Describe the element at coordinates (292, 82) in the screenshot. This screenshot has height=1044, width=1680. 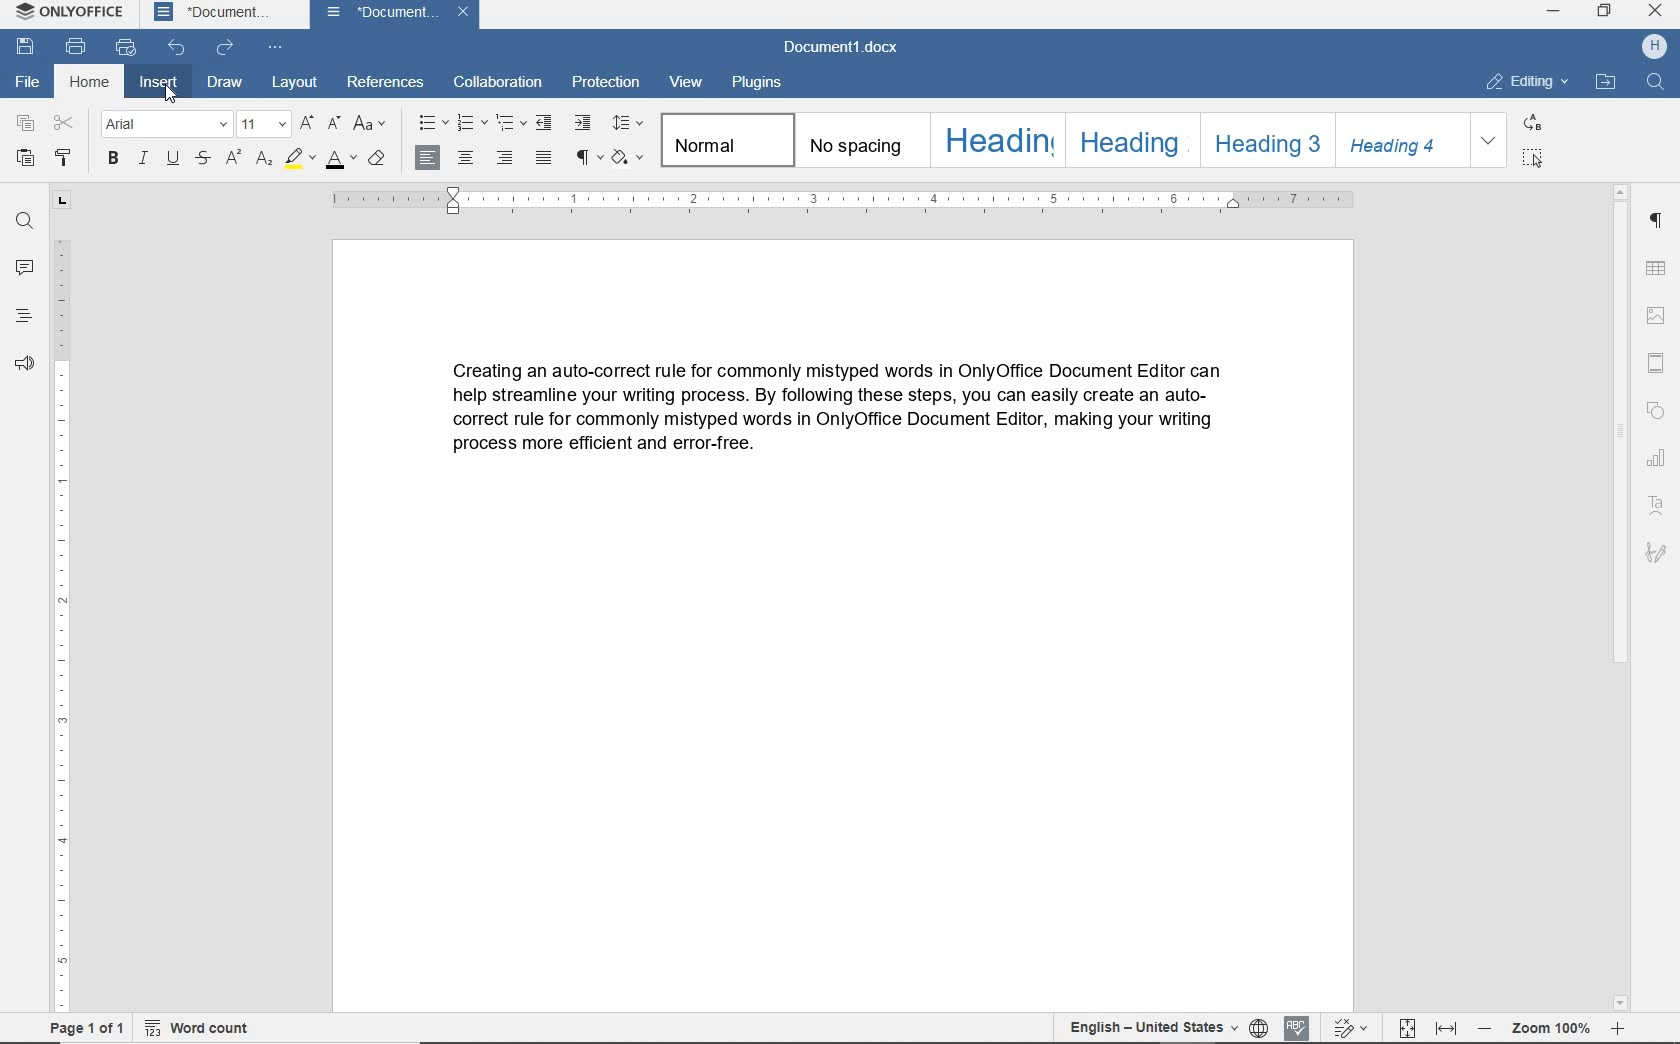
I see `layout` at that location.